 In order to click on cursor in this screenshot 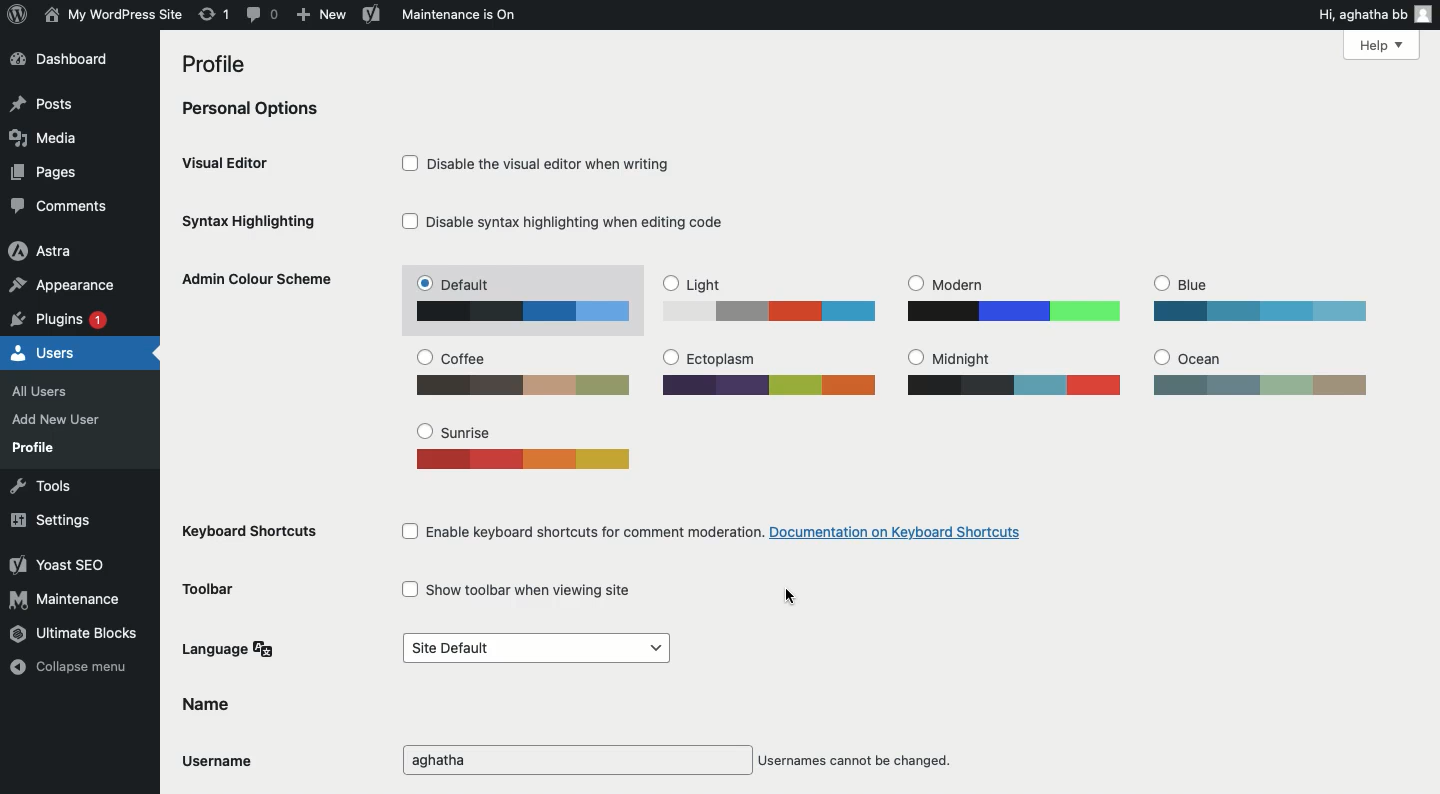, I will do `click(793, 598)`.